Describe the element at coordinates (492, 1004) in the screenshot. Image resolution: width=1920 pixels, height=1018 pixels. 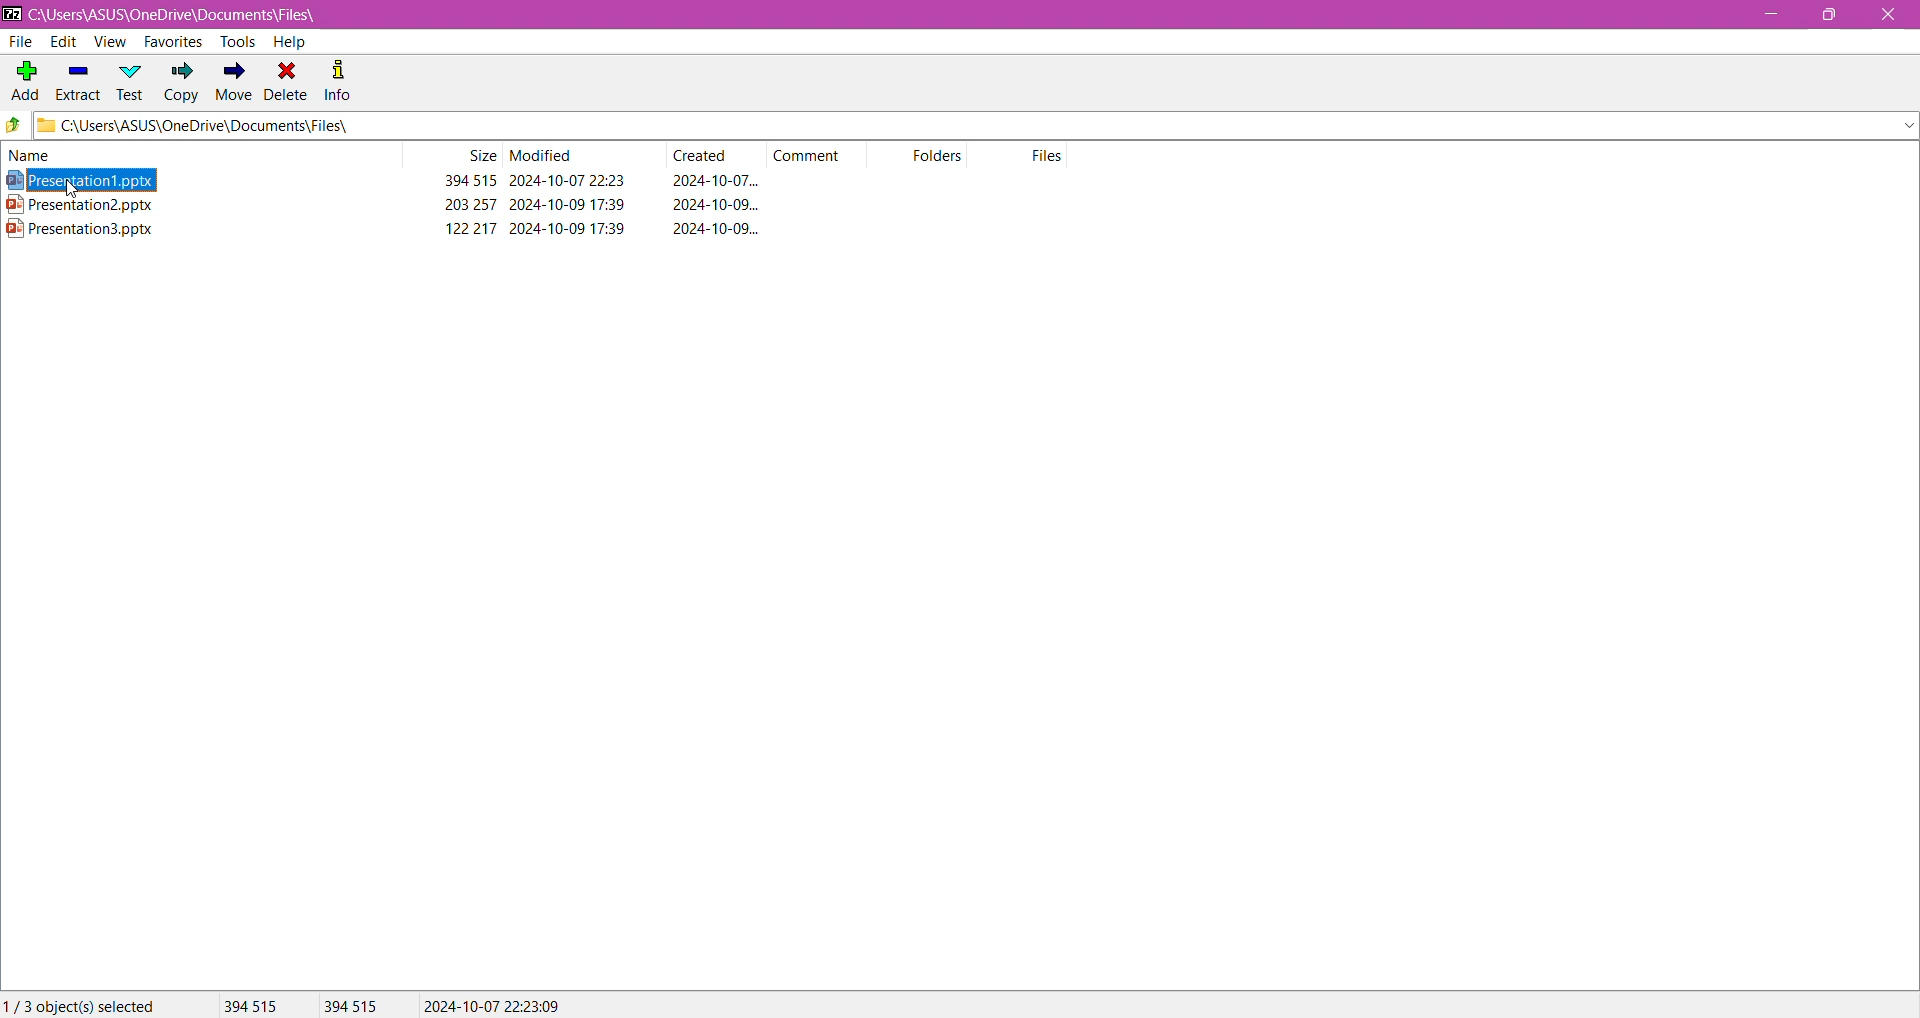
I see `2024-10-07 22:23:09` at that location.